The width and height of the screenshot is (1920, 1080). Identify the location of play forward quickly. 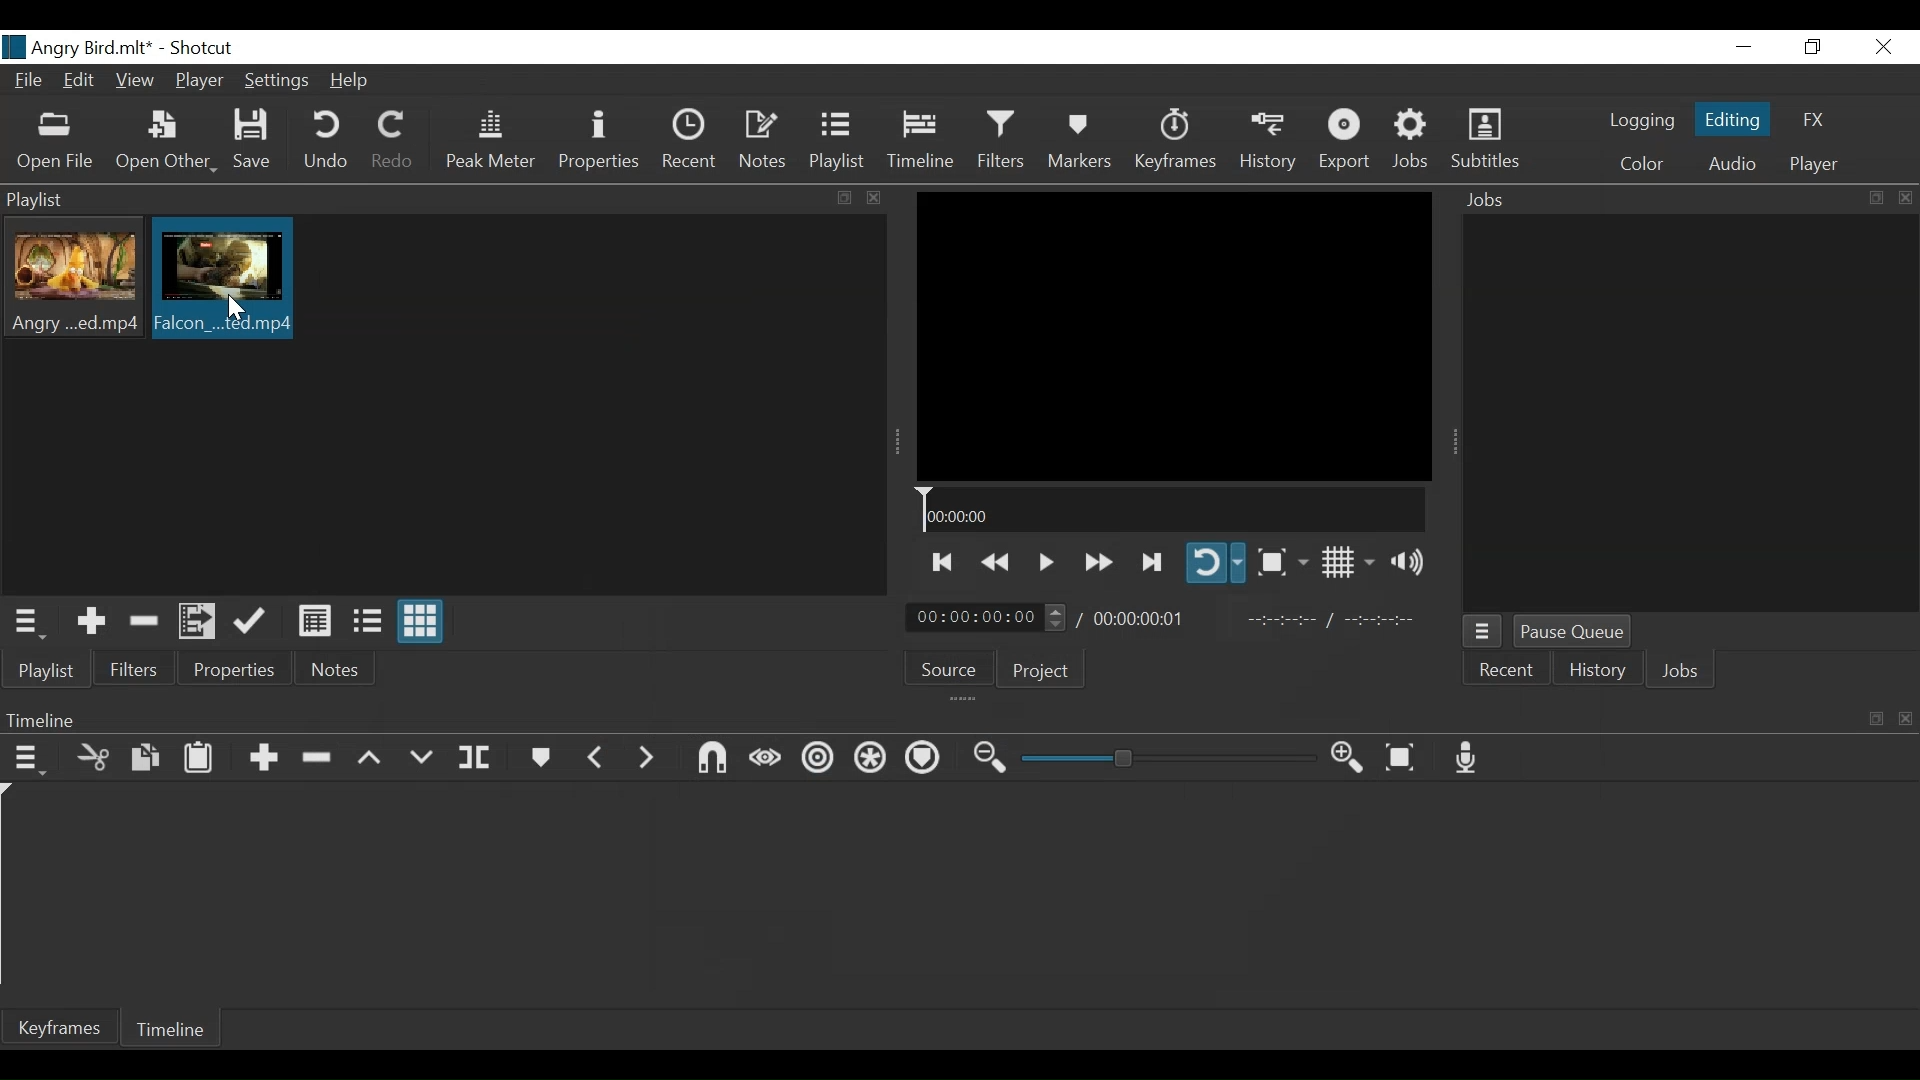
(1096, 564).